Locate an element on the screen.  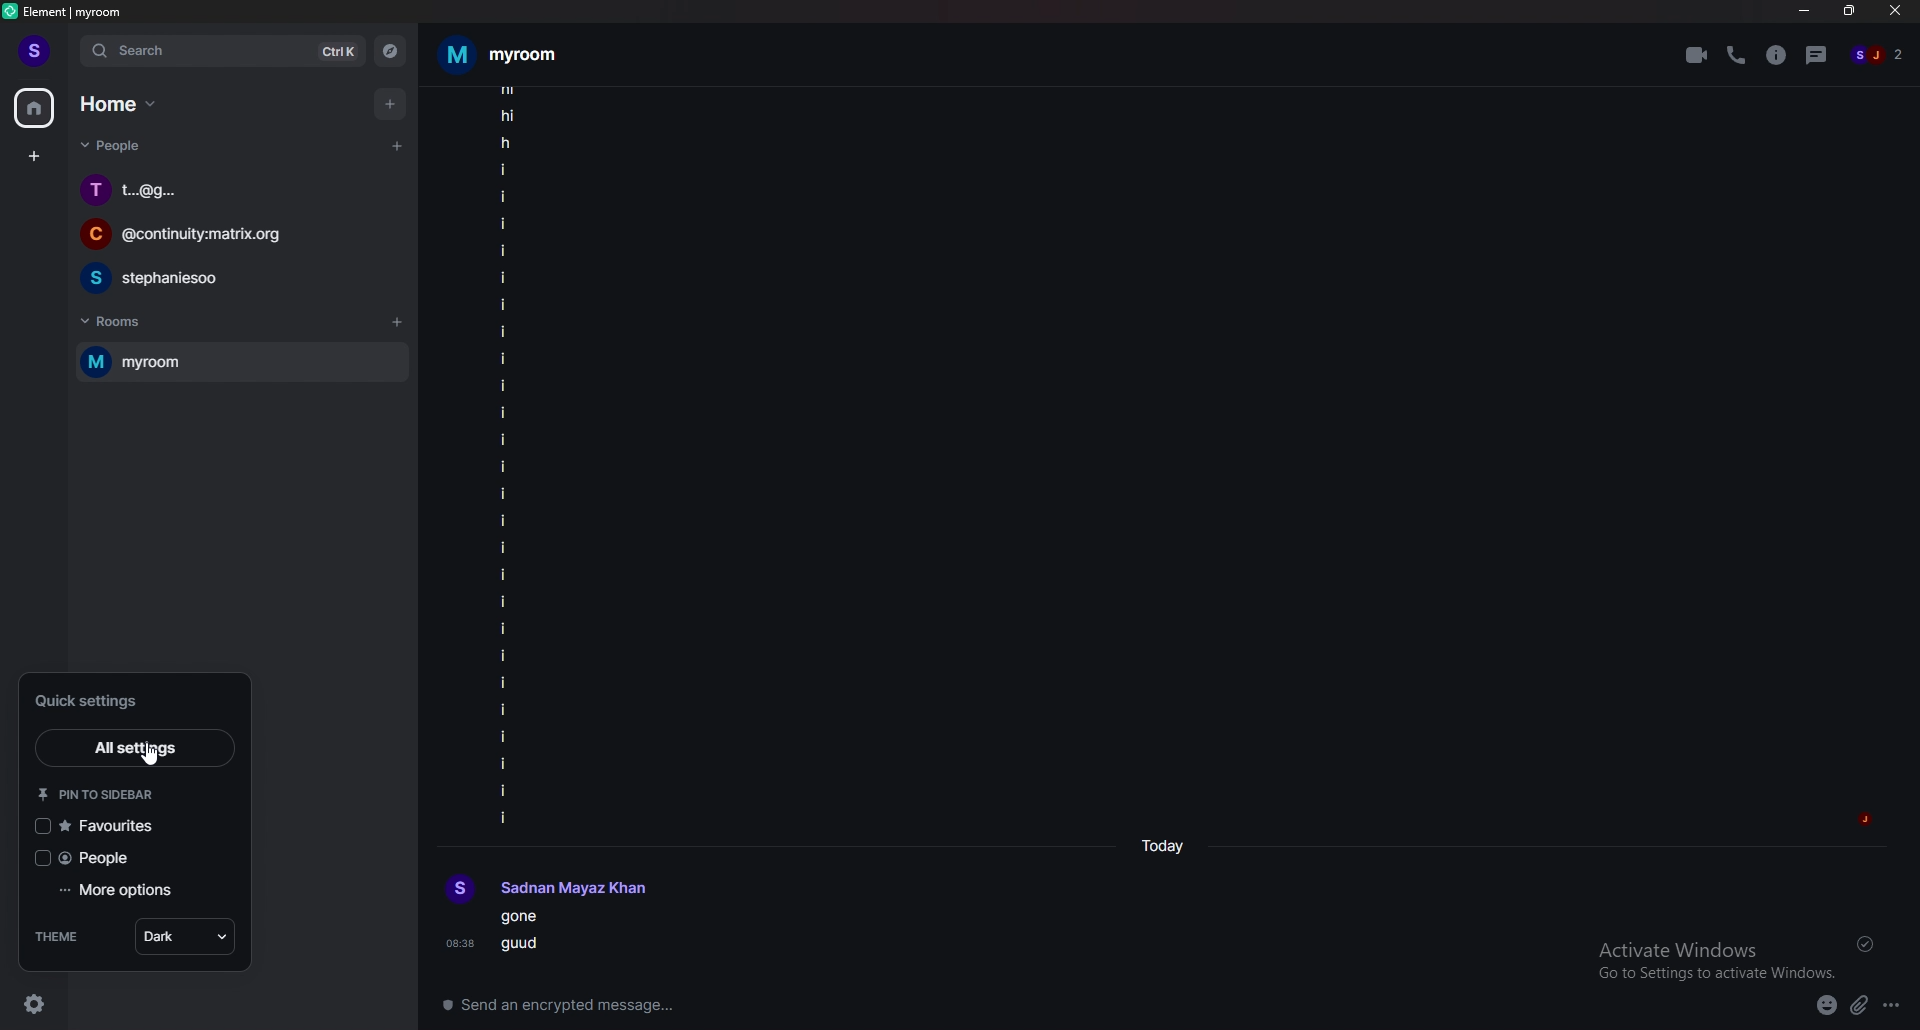
thread is located at coordinates (1819, 54).